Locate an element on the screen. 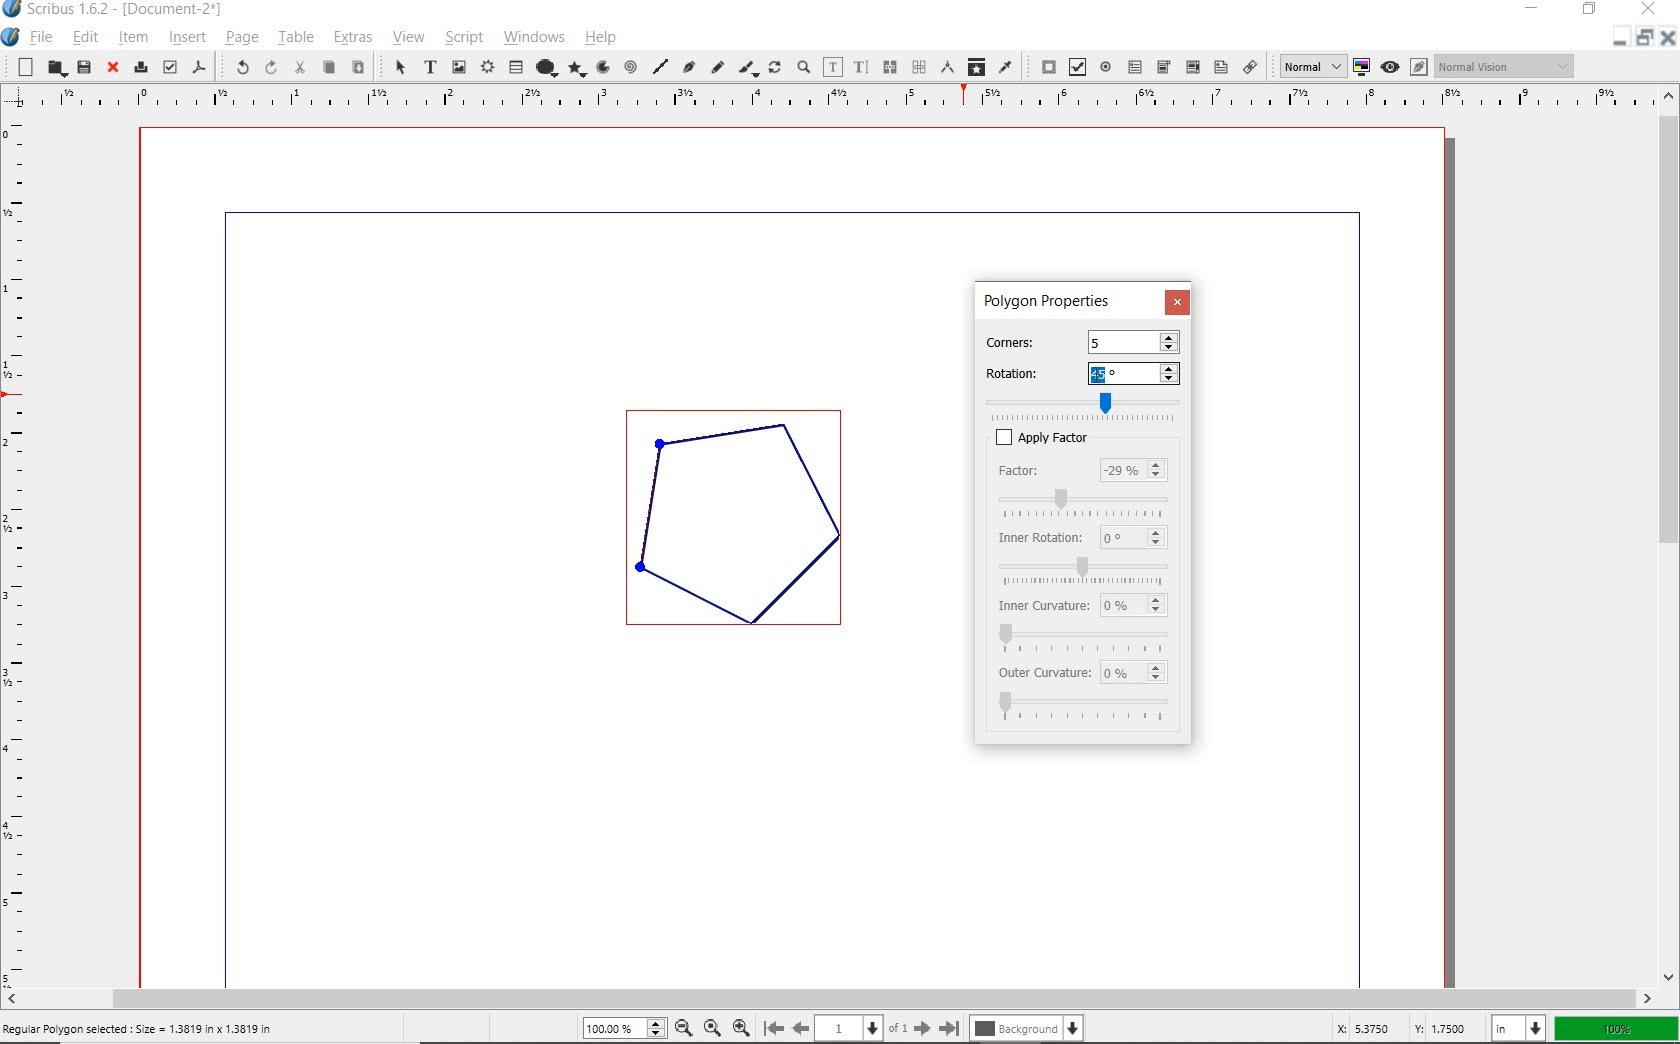 The height and width of the screenshot is (1044, 1680). help is located at coordinates (604, 40).